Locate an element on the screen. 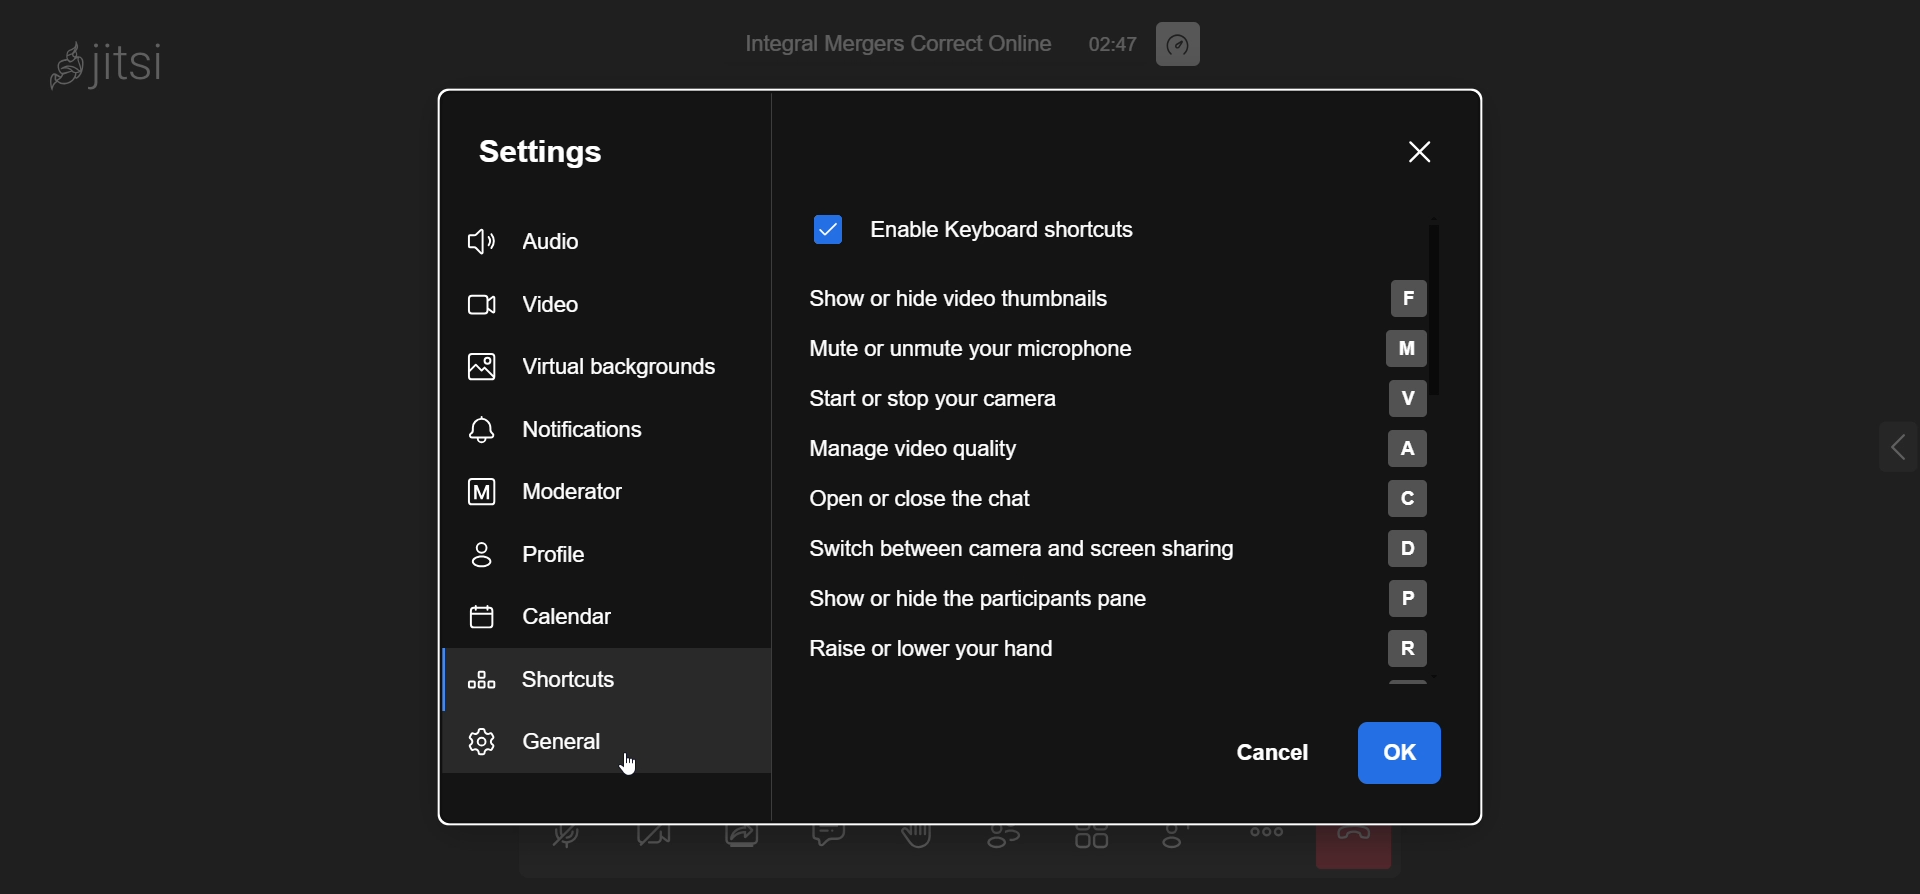  02:47 is located at coordinates (1110, 42).